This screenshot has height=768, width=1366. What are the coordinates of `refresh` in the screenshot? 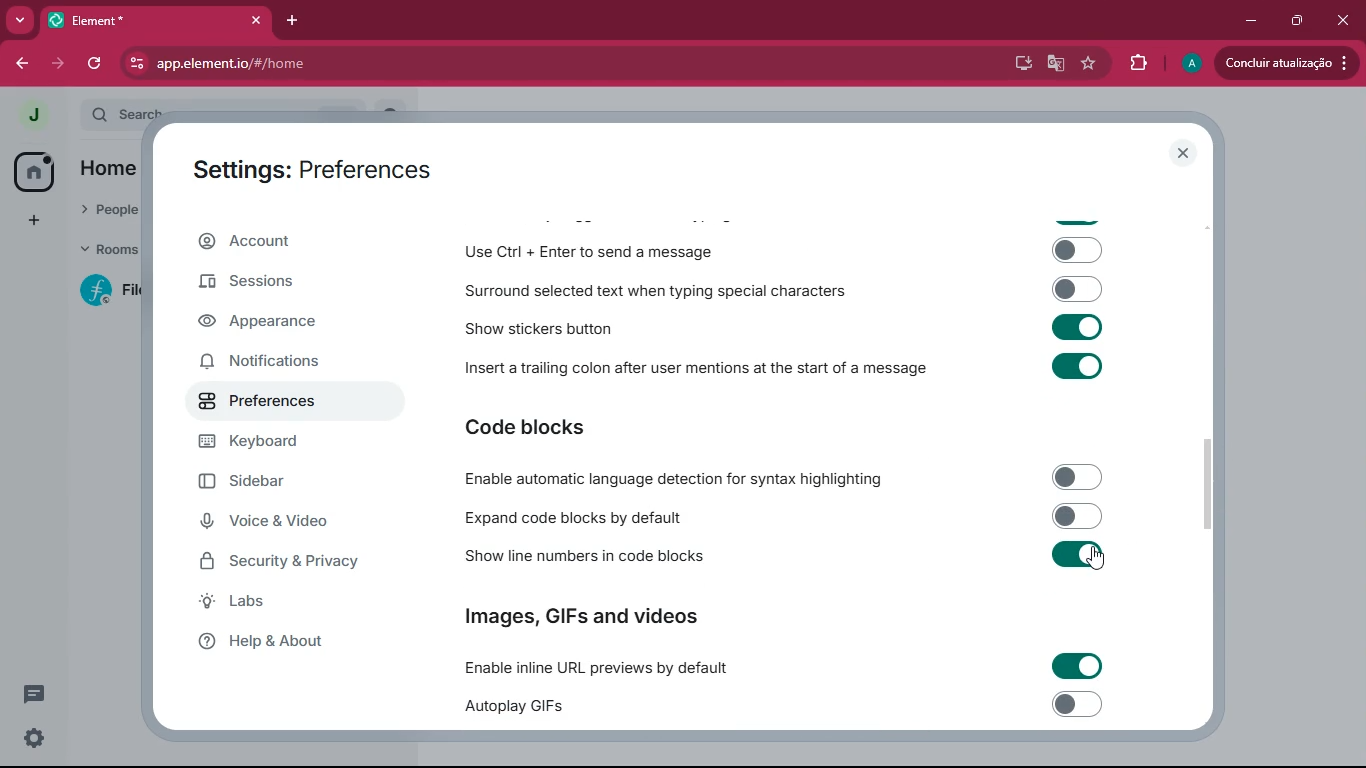 It's located at (98, 63).